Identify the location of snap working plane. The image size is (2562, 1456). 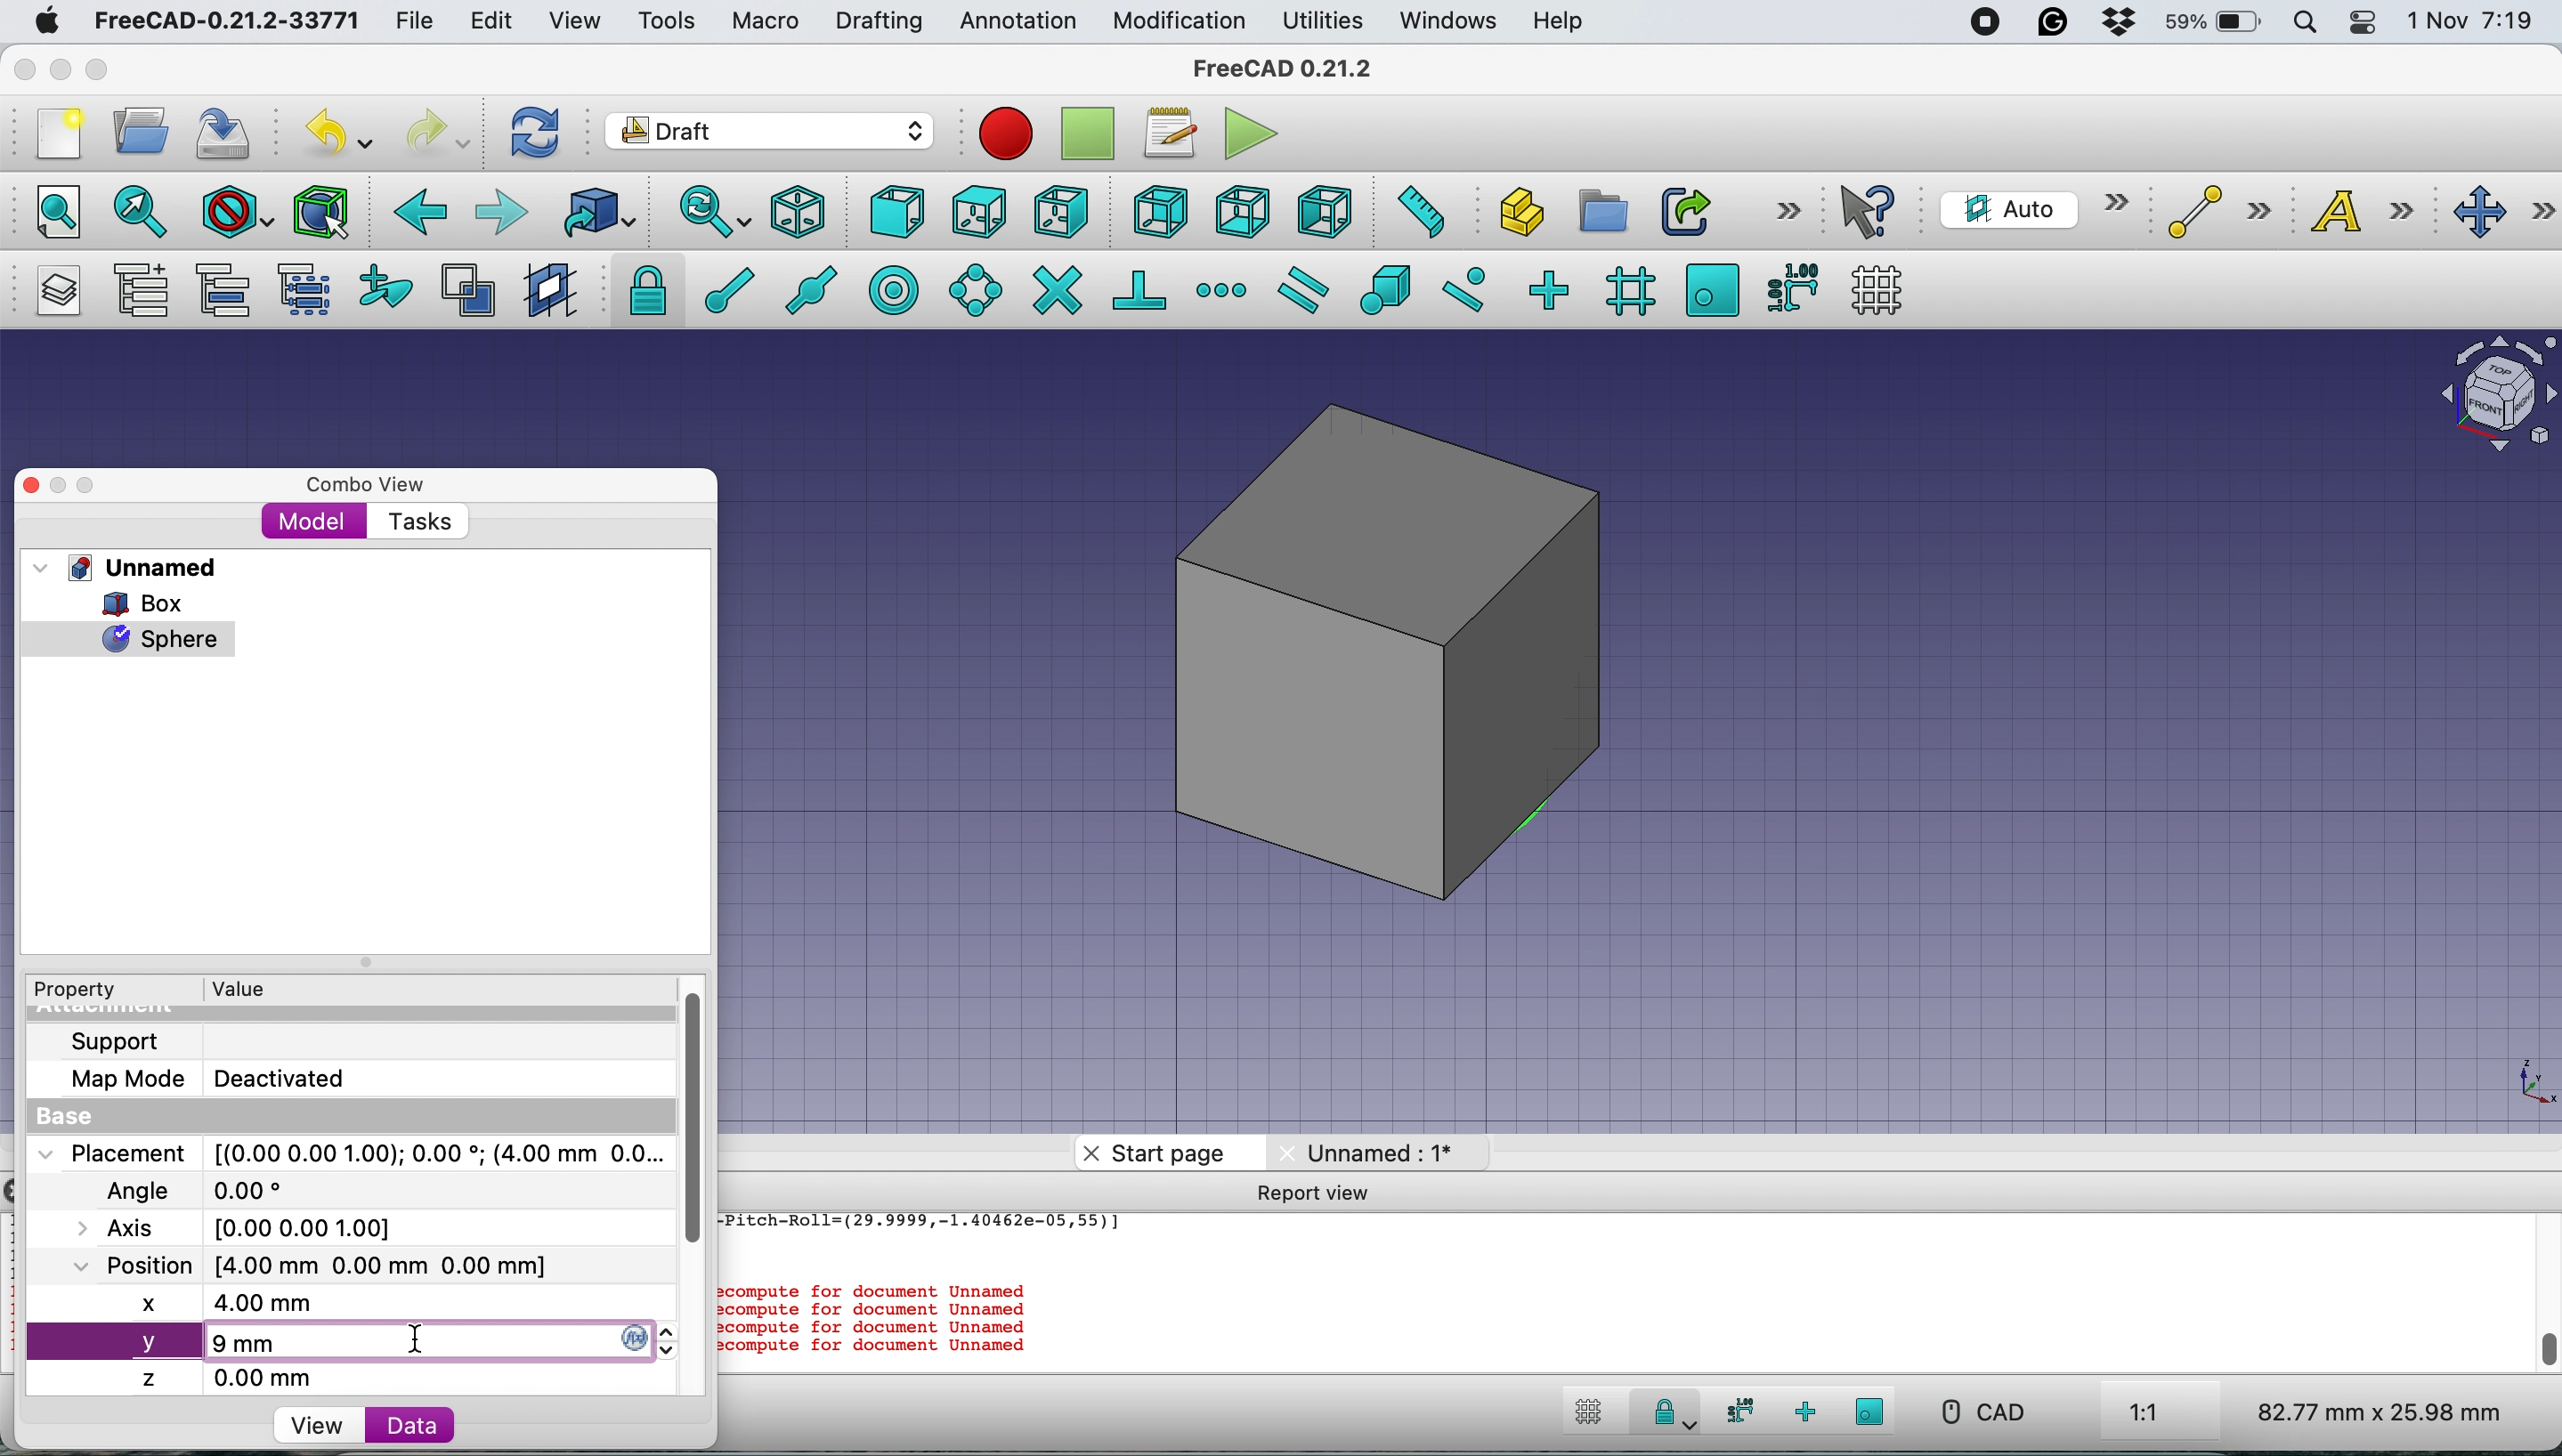
(1871, 1411).